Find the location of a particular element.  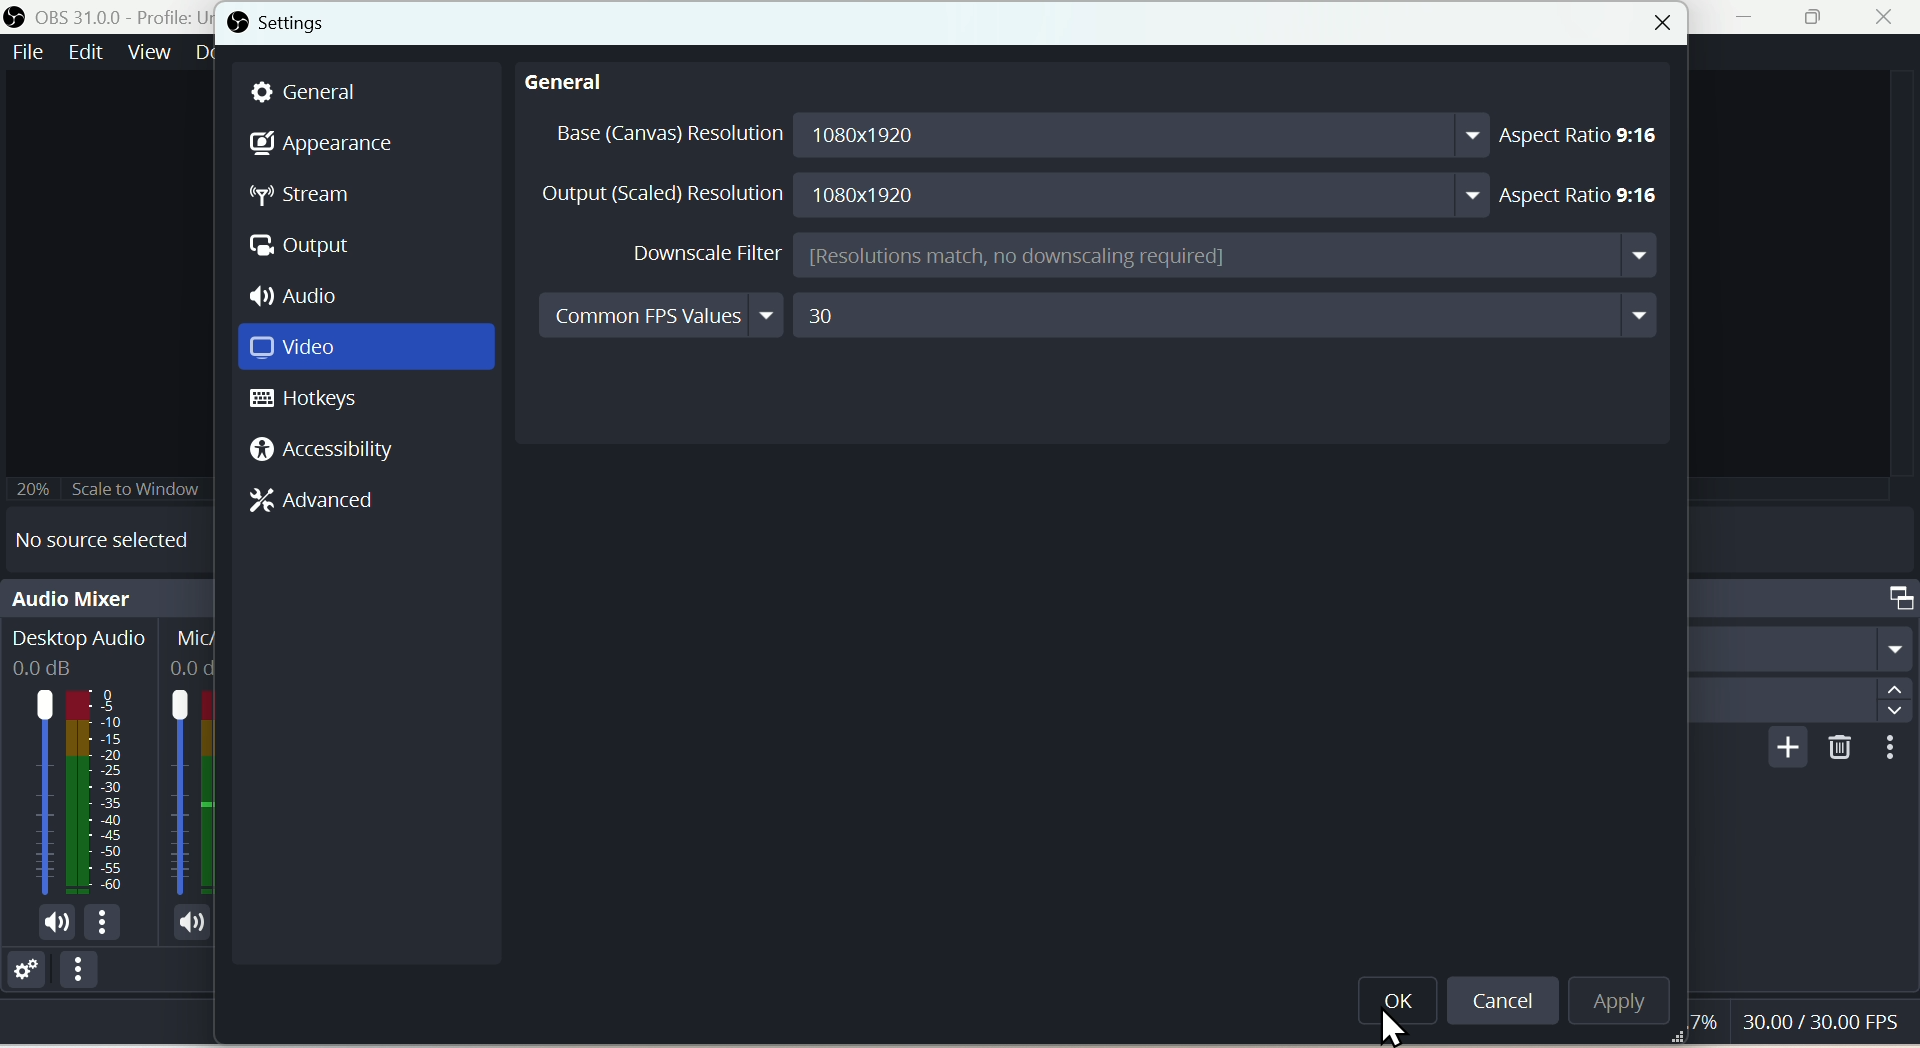

Common FPS values is located at coordinates (1101, 316).